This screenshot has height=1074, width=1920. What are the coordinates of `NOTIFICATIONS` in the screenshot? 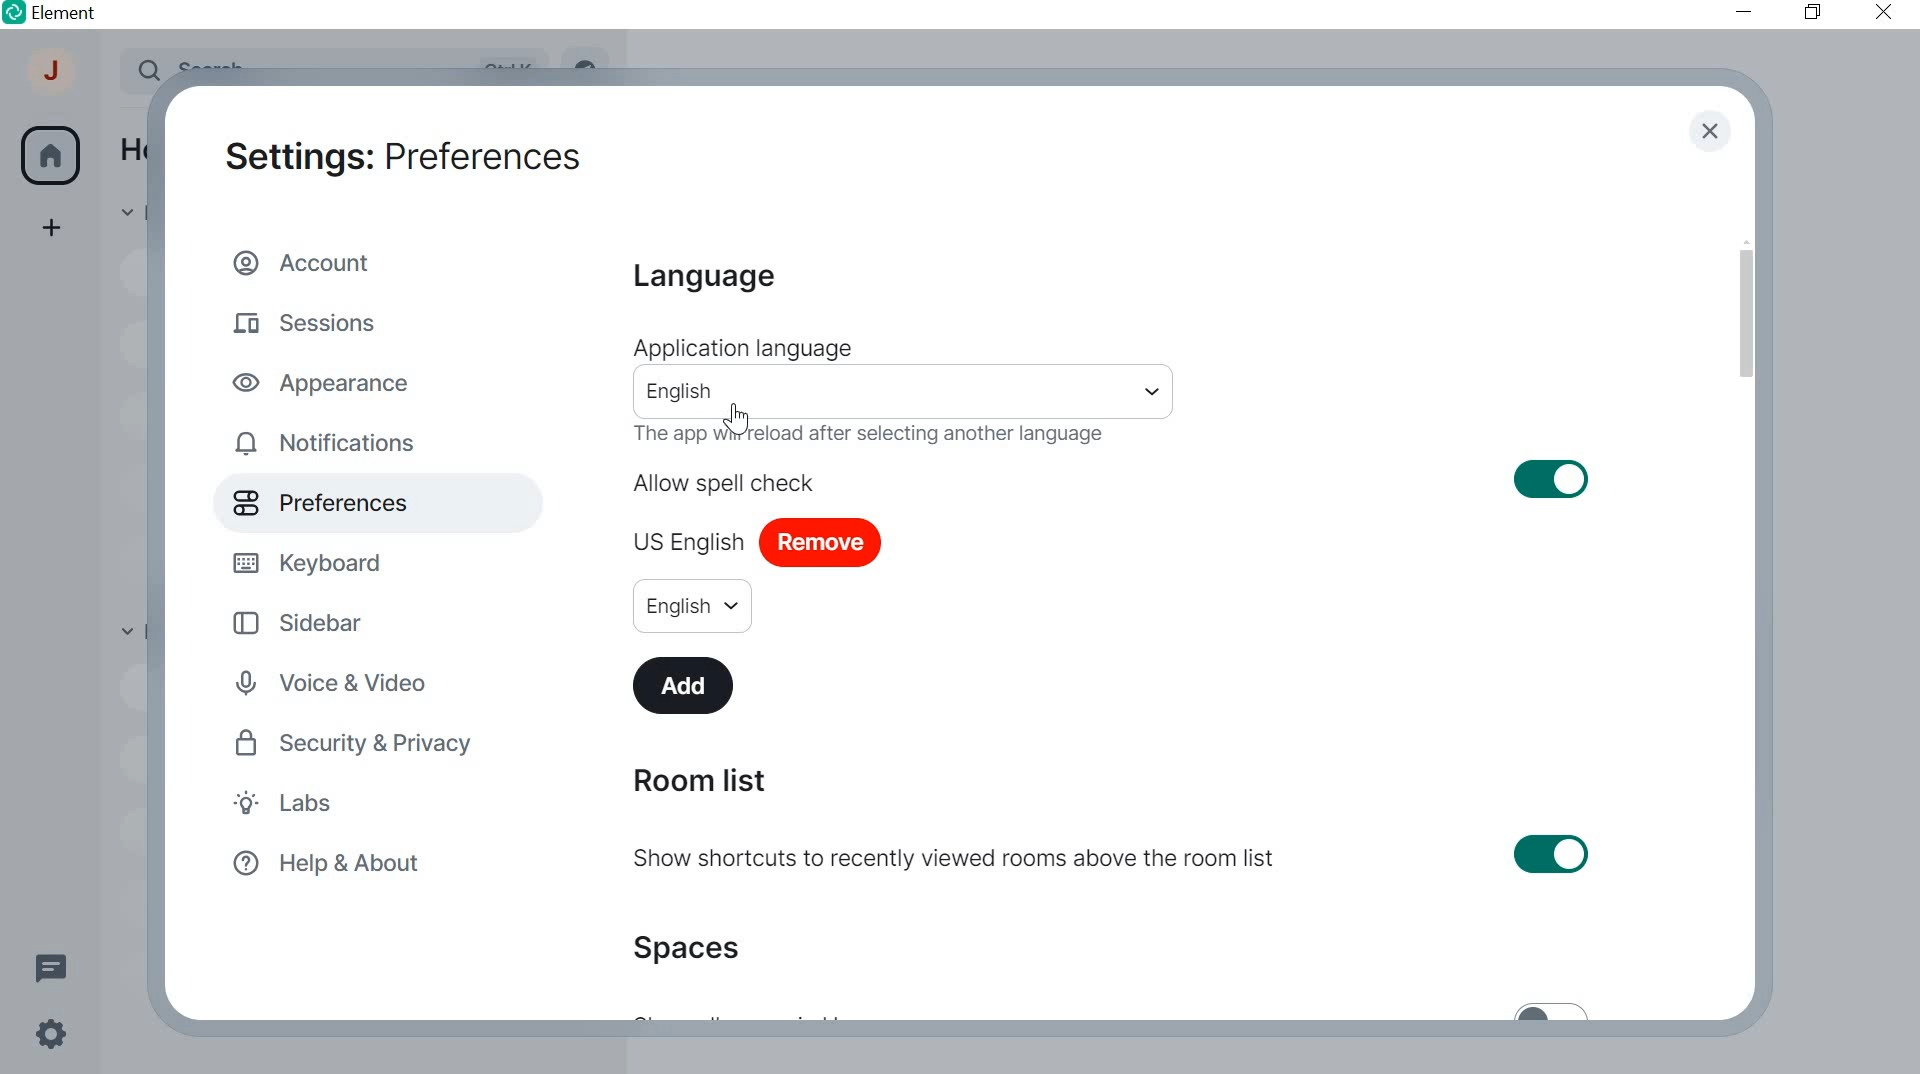 It's located at (330, 444).